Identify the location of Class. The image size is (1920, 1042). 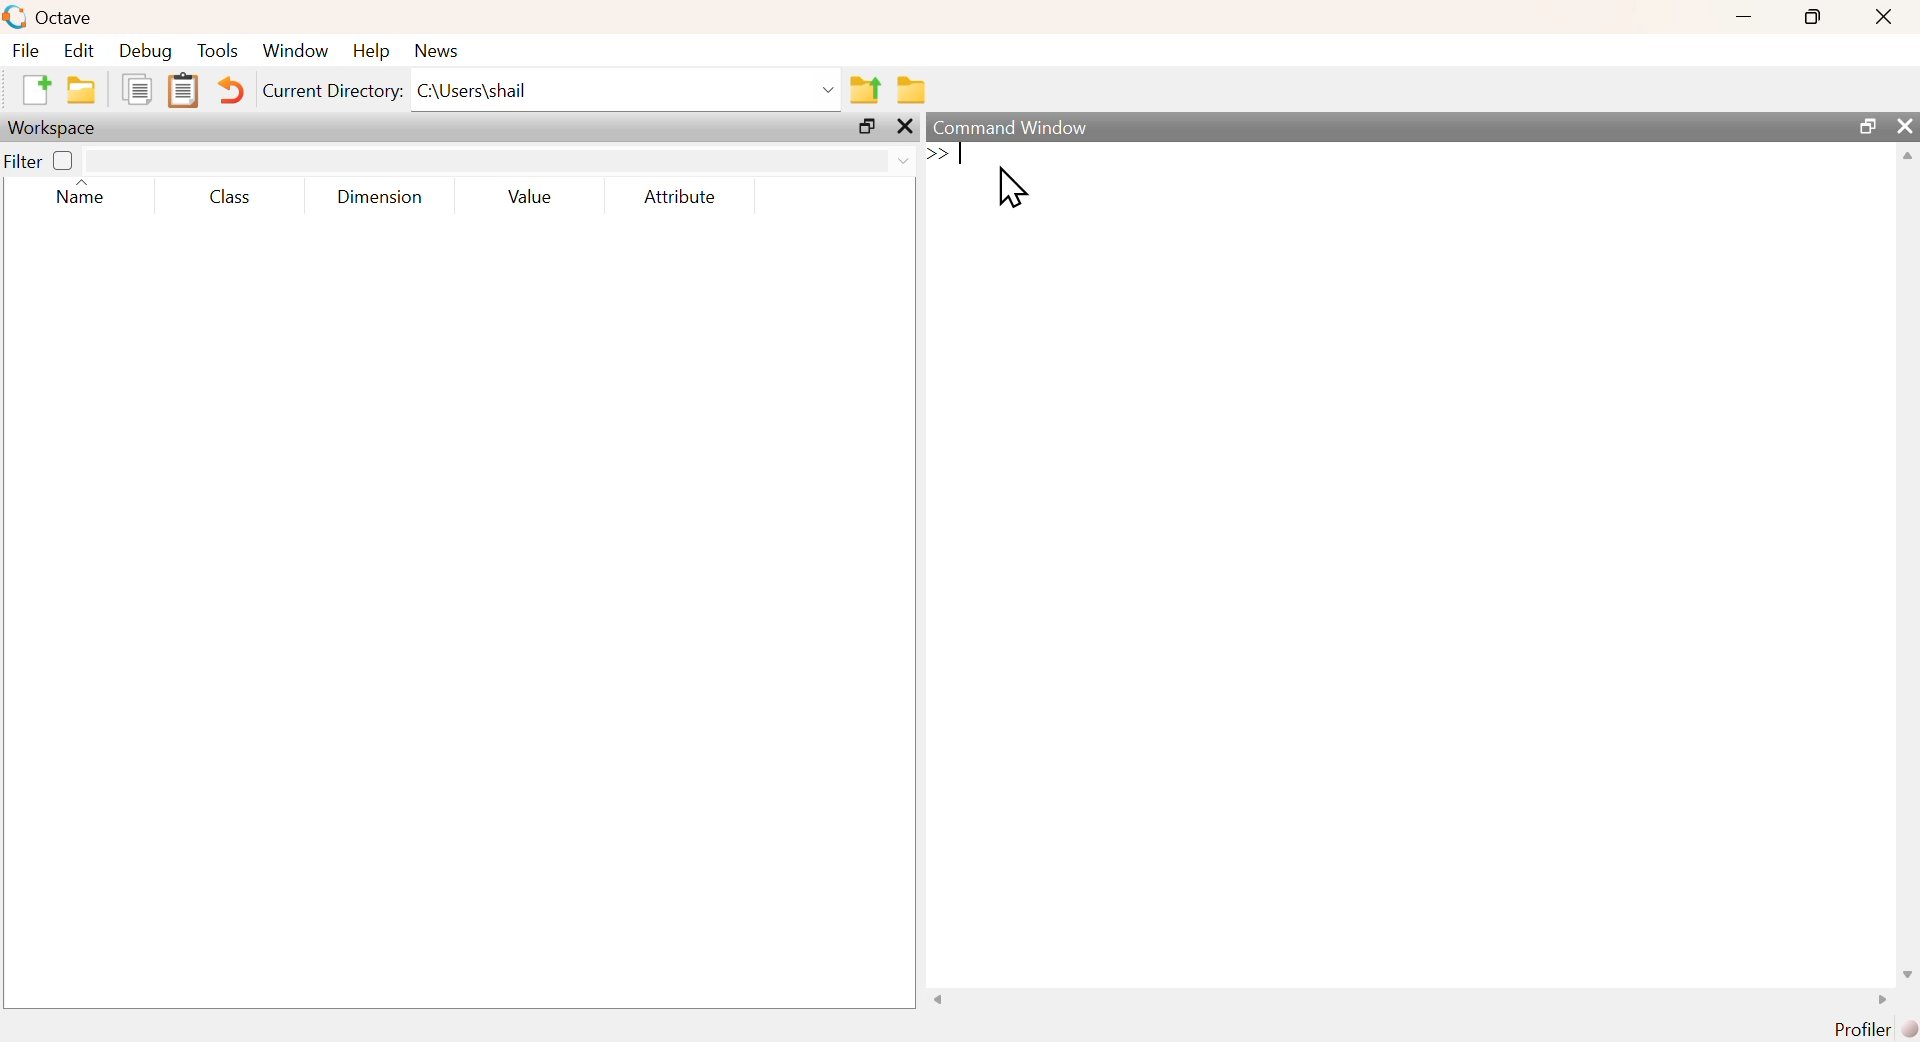
(226, 195).